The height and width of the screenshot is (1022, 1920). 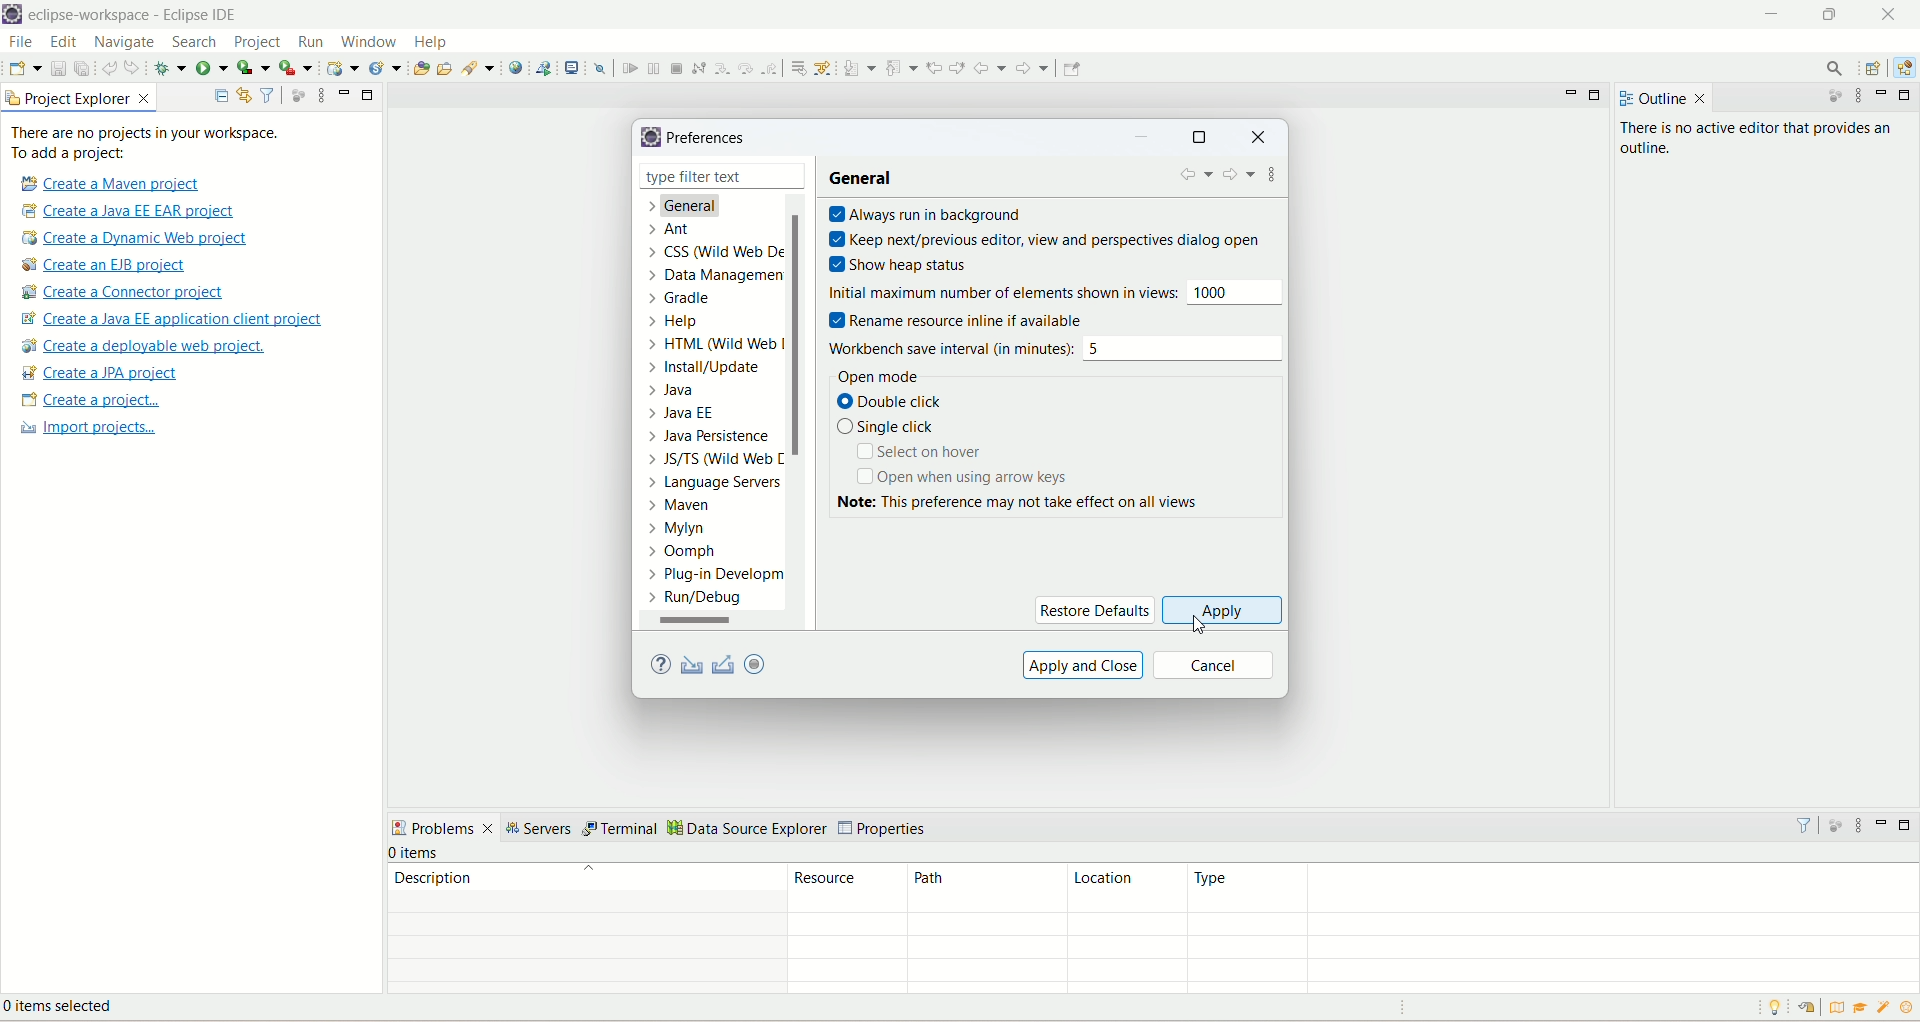 I want to click on edit, so click(x=63, y=43).